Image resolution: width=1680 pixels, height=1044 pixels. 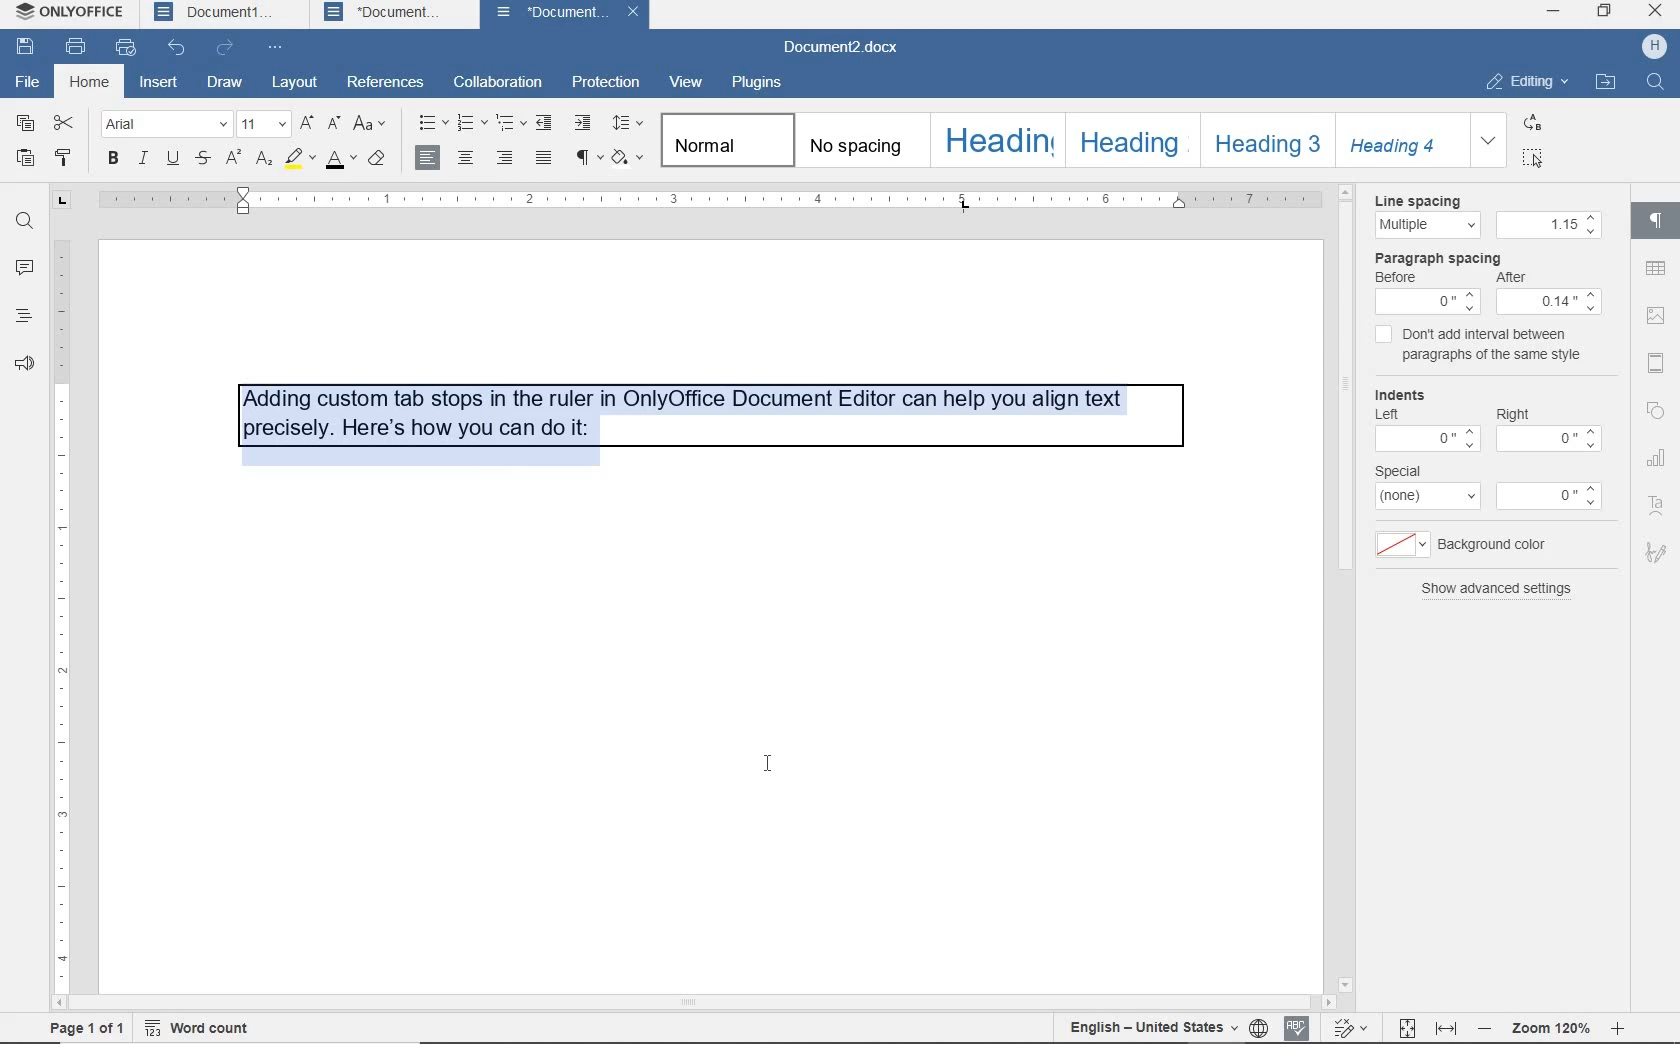 I want to click on justified, so click(x=541, y=157).